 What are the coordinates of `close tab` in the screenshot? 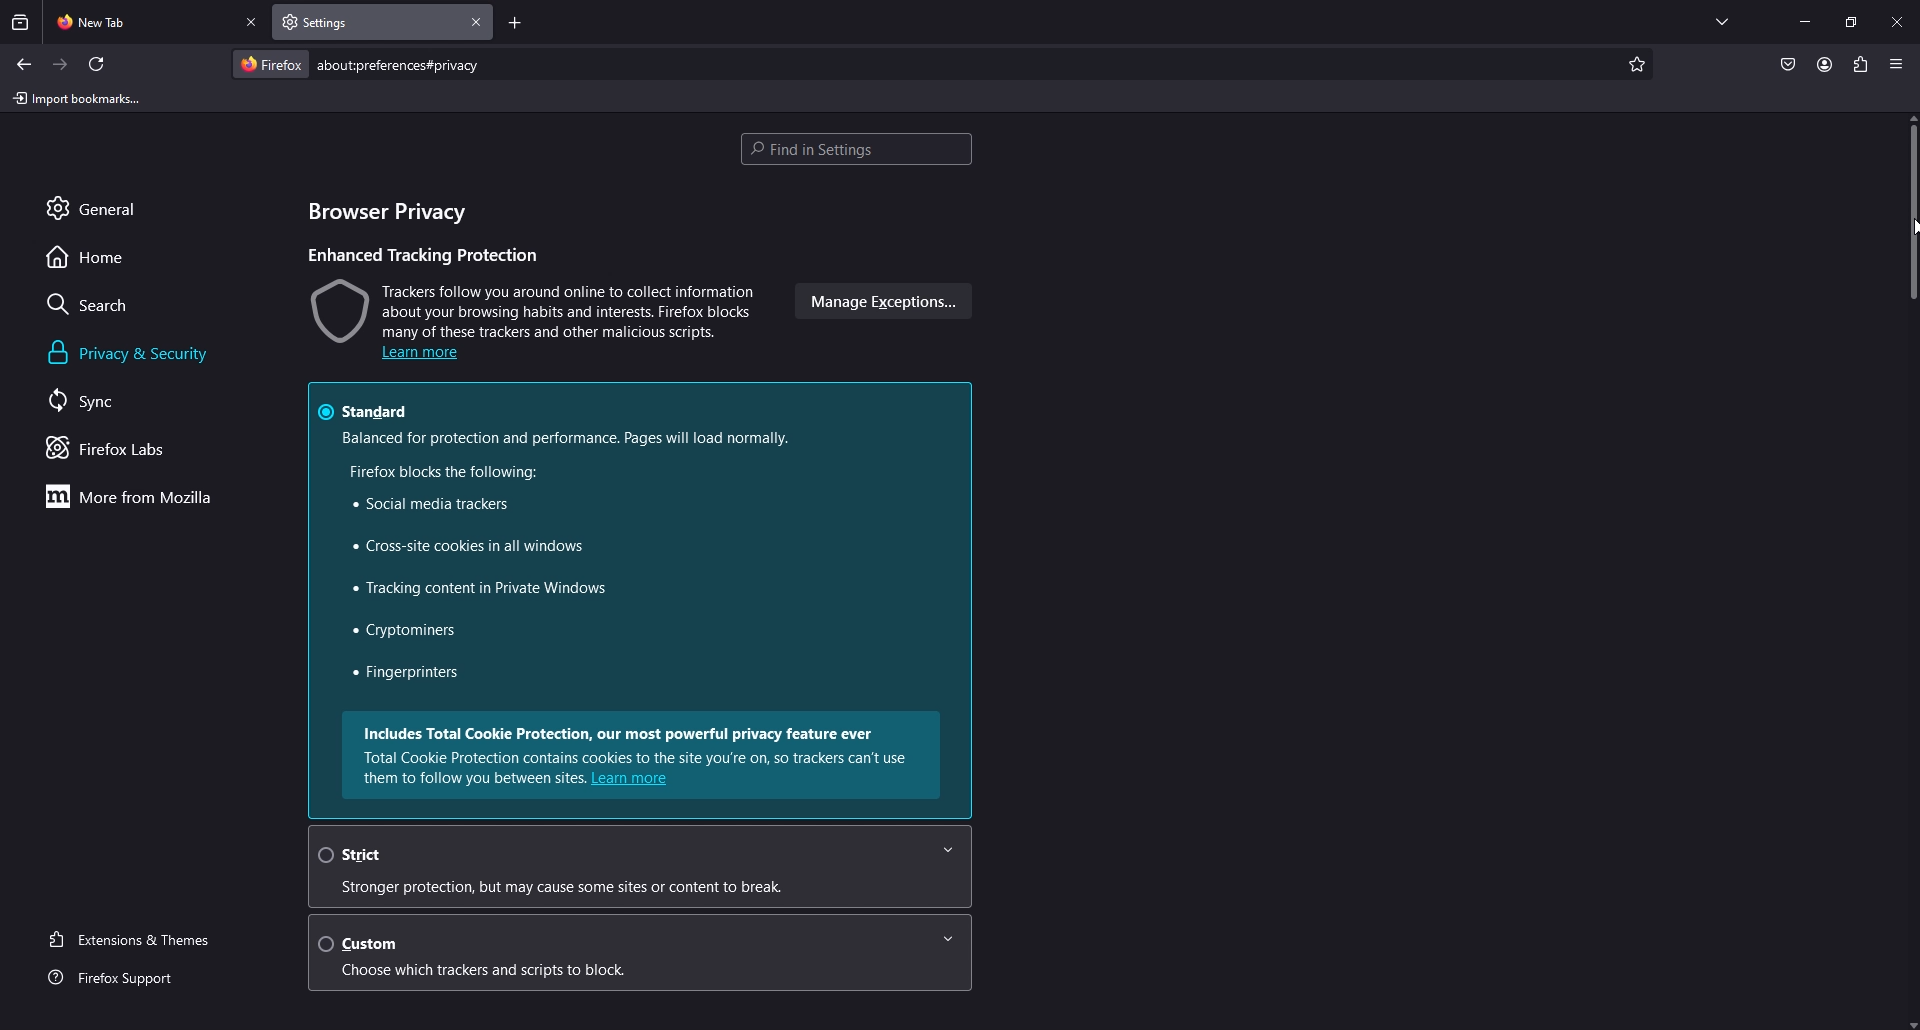 It's located at (477, 22).